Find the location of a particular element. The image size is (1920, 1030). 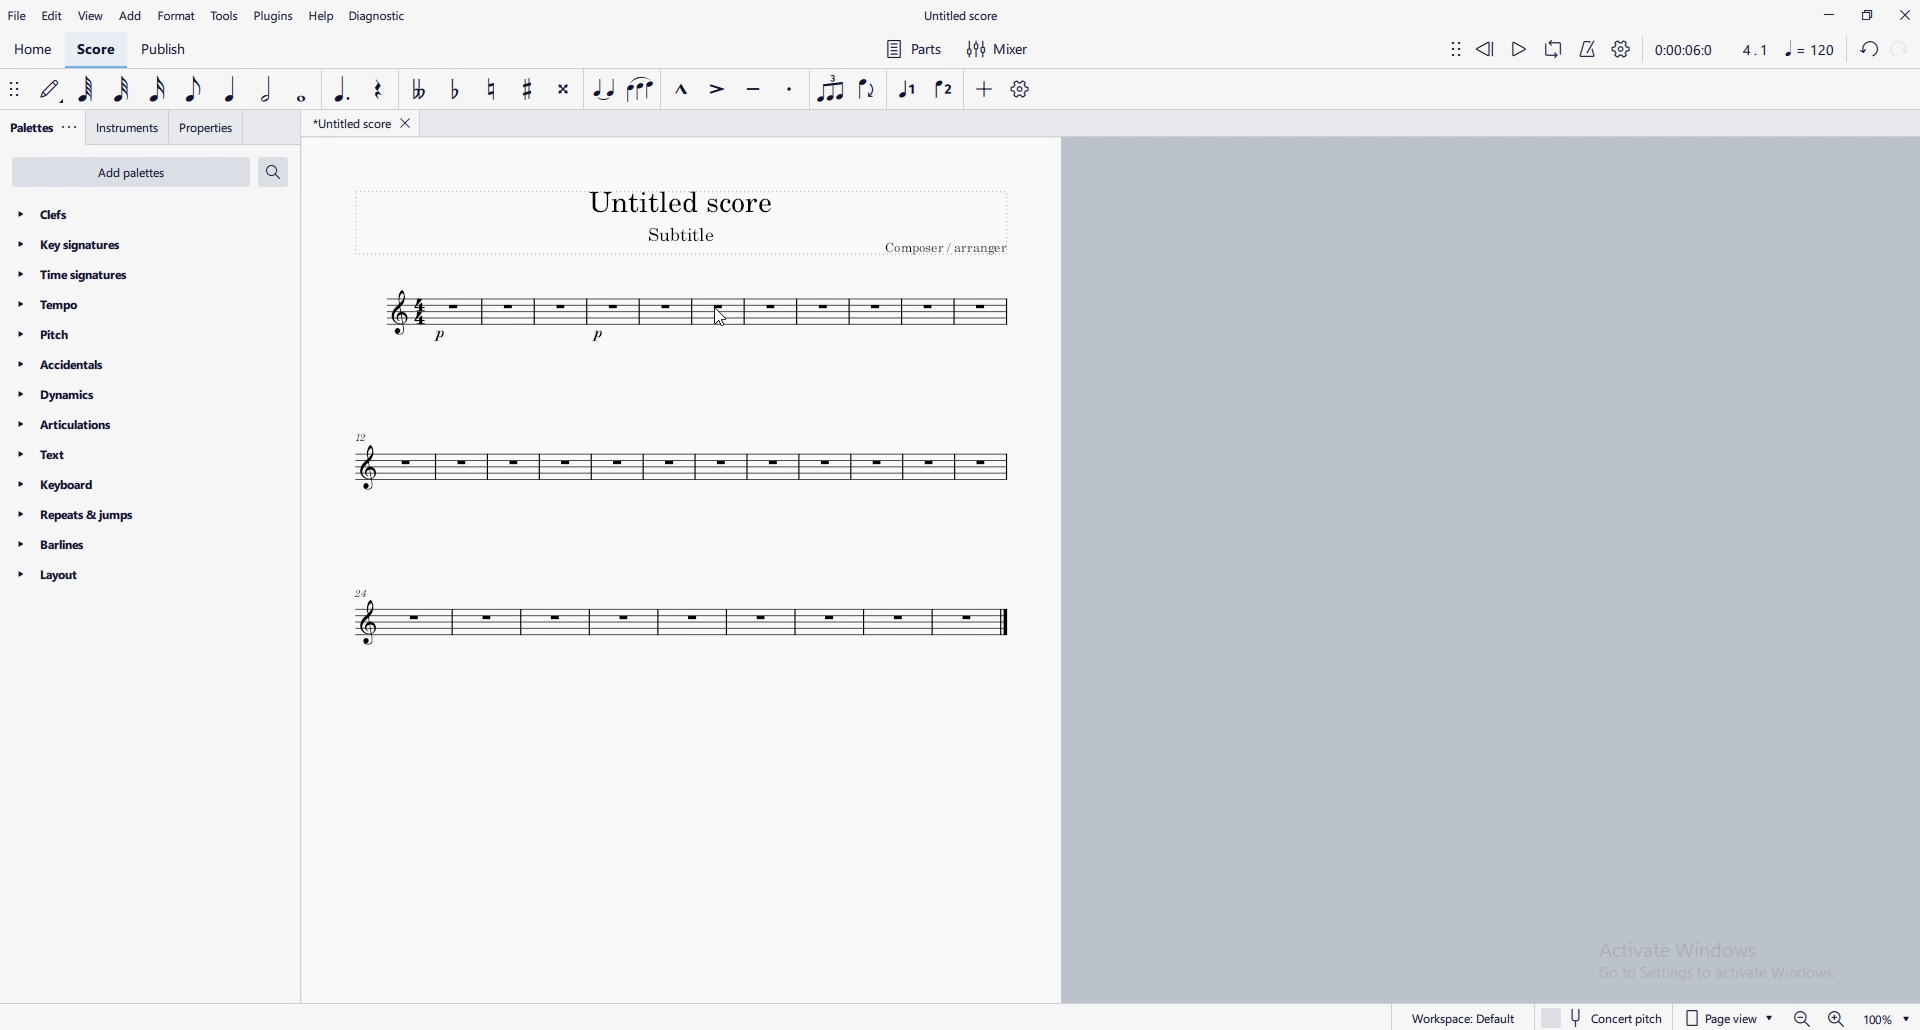

plugins is located at coordinates (273, 15).